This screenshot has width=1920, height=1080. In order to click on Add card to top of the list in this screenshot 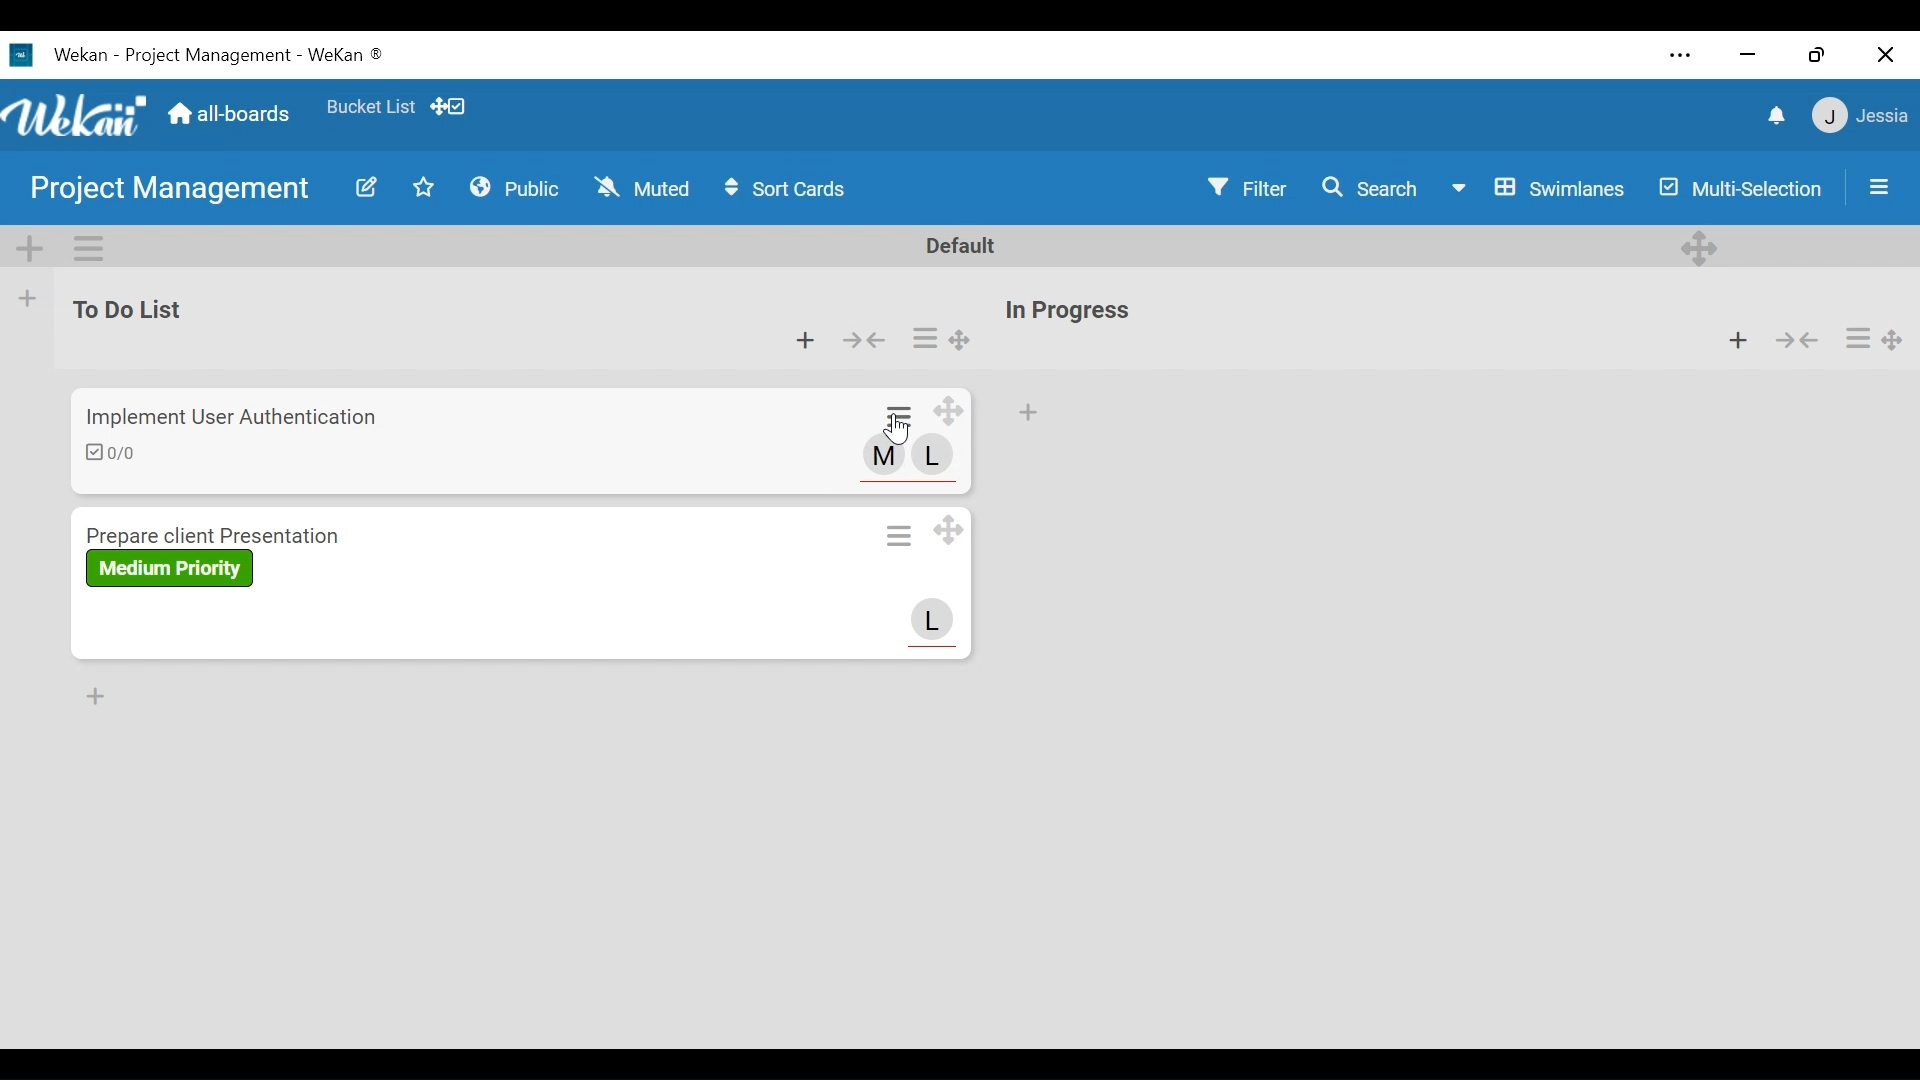, I will do `click(1738, 339)`.